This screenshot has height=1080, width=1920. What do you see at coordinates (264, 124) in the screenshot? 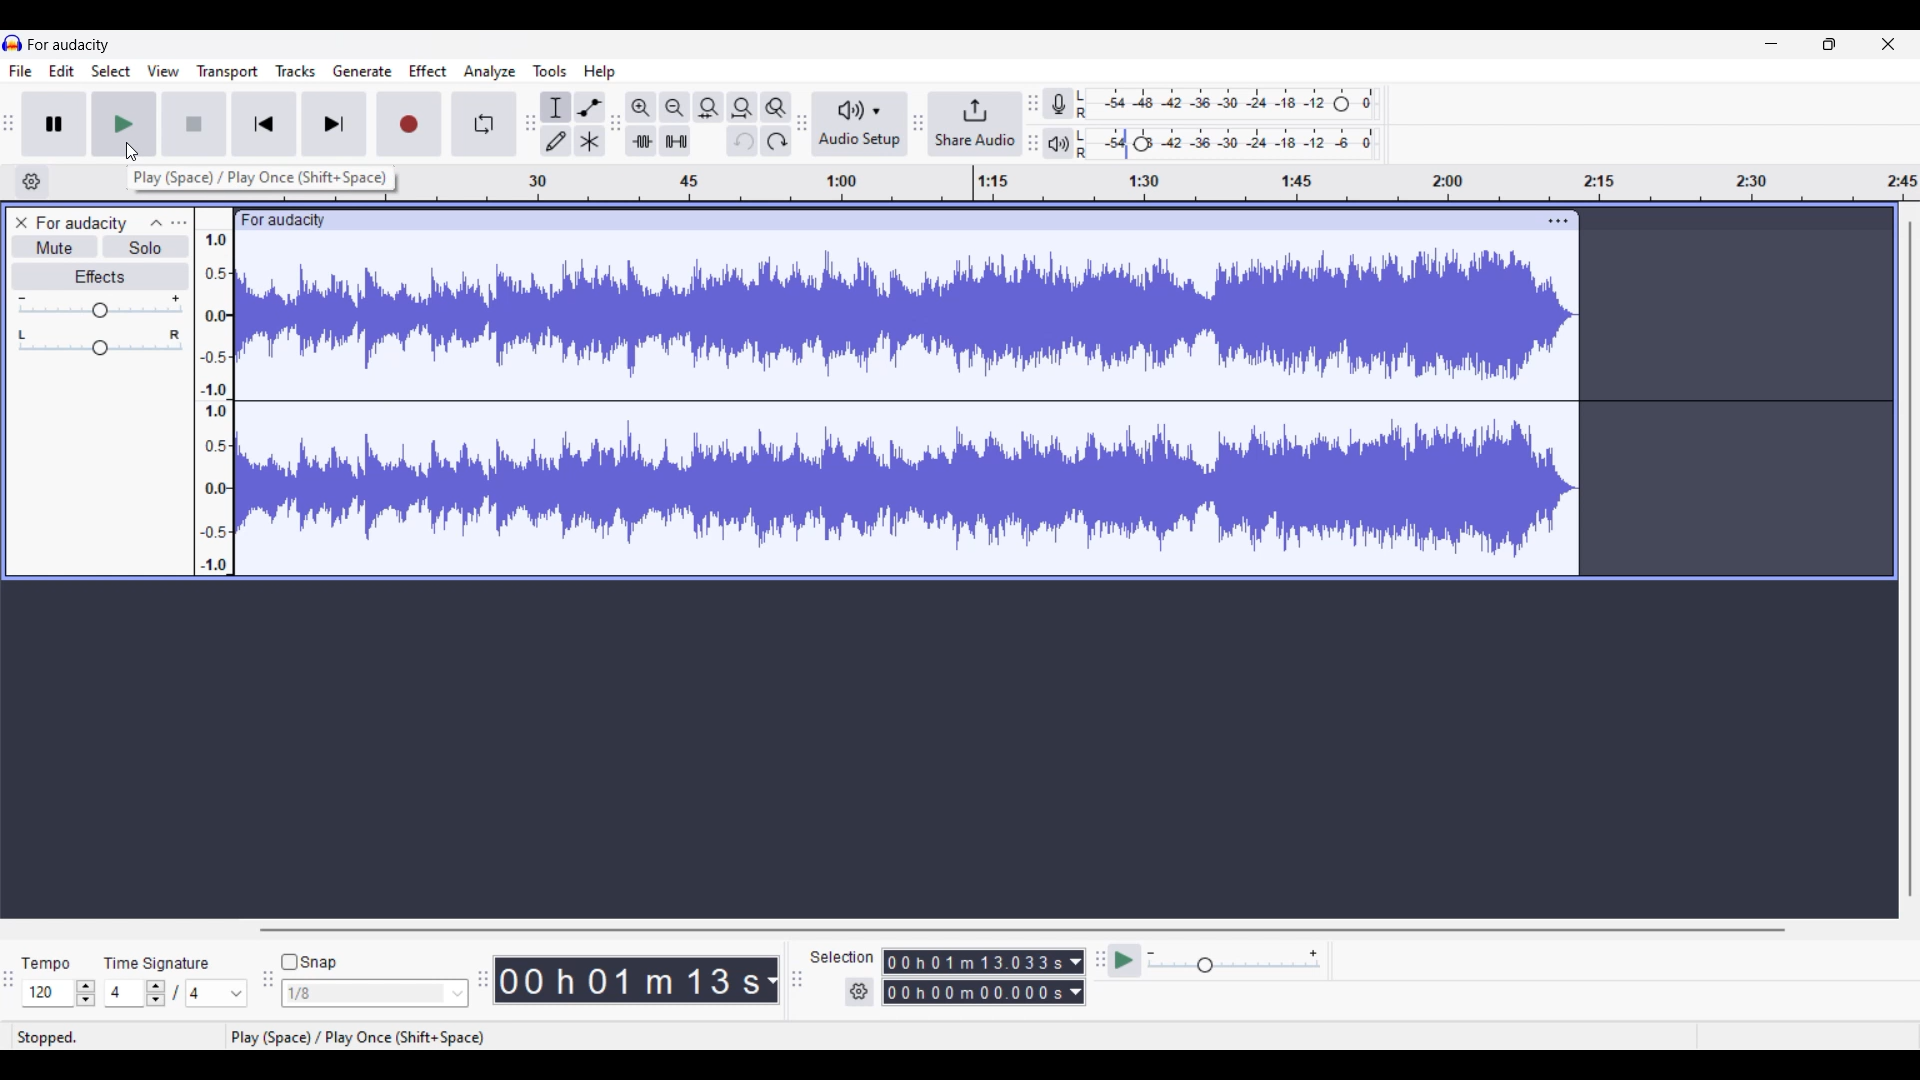
I see `Skip/Select to start` at bounding box center [264, 124].